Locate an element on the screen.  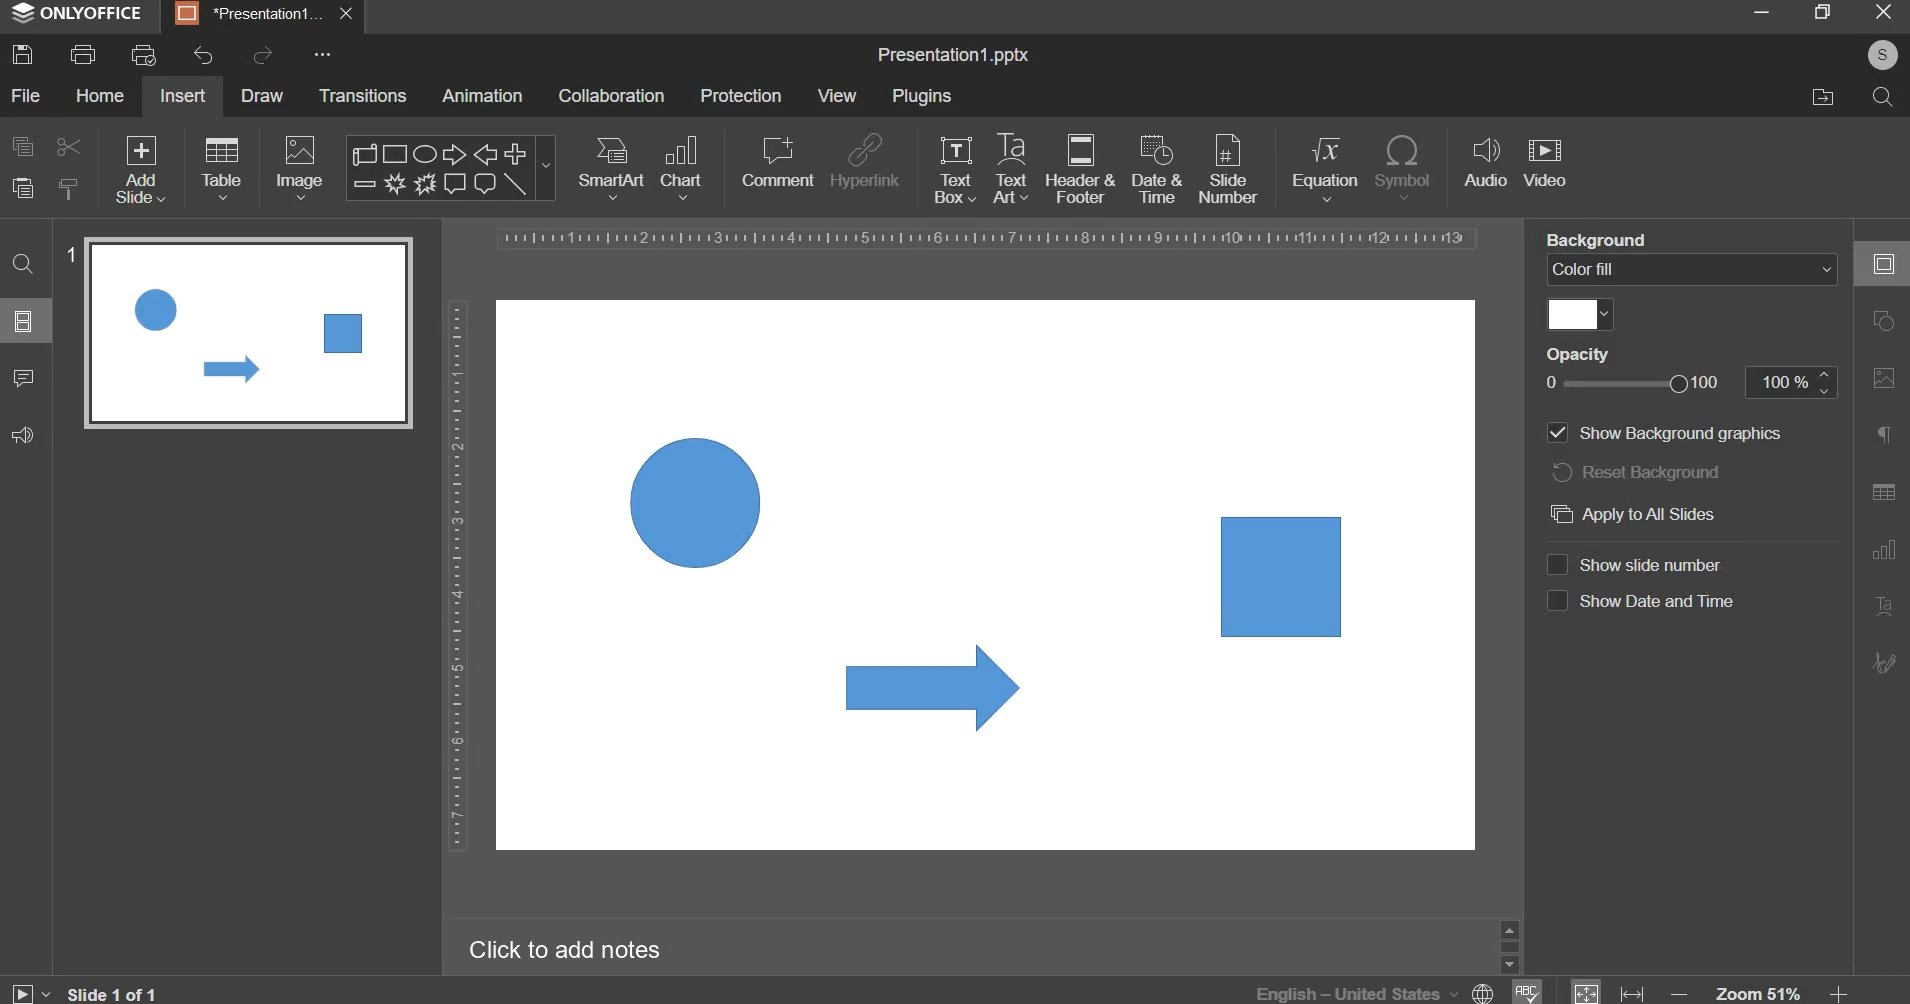
* ONLYOFFICE is located at coordinates (78, 13).